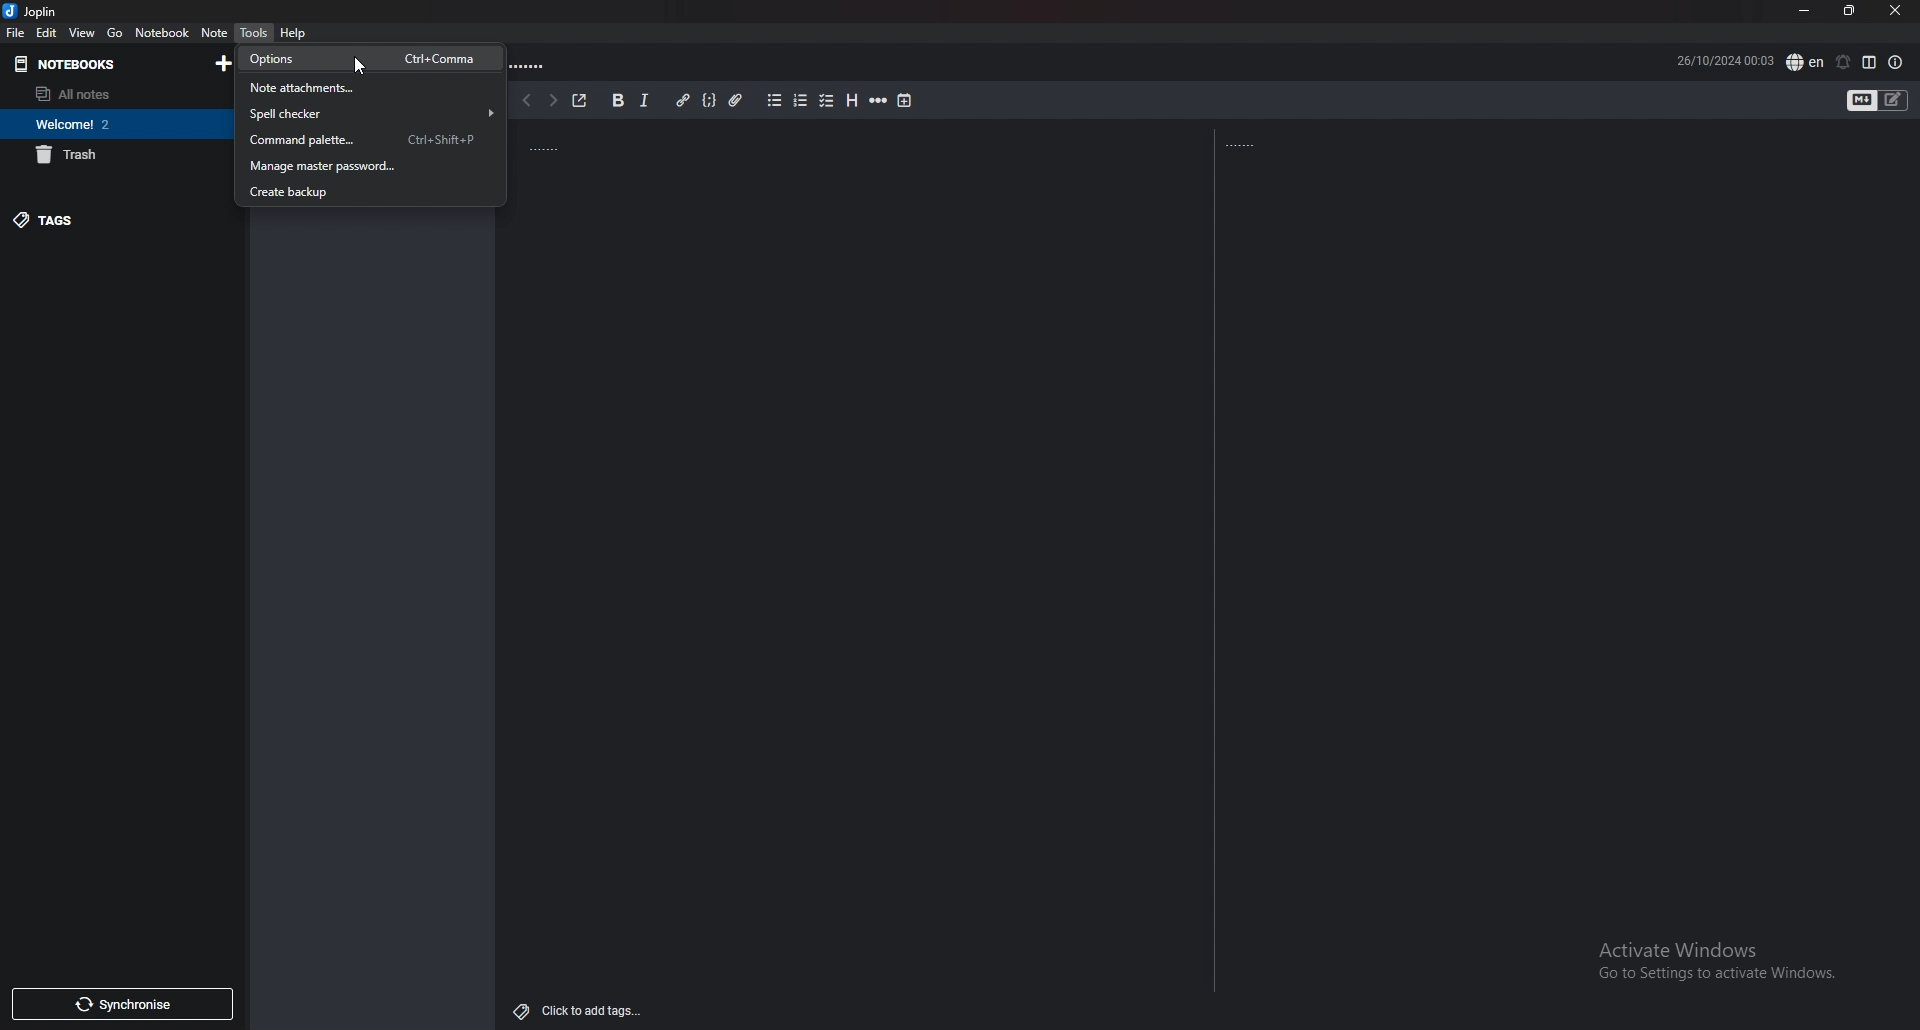 The image size is (1920, 1030). Describe the element at coordinates (1804, 61) in the screenshot. I see `spell check` at that location.